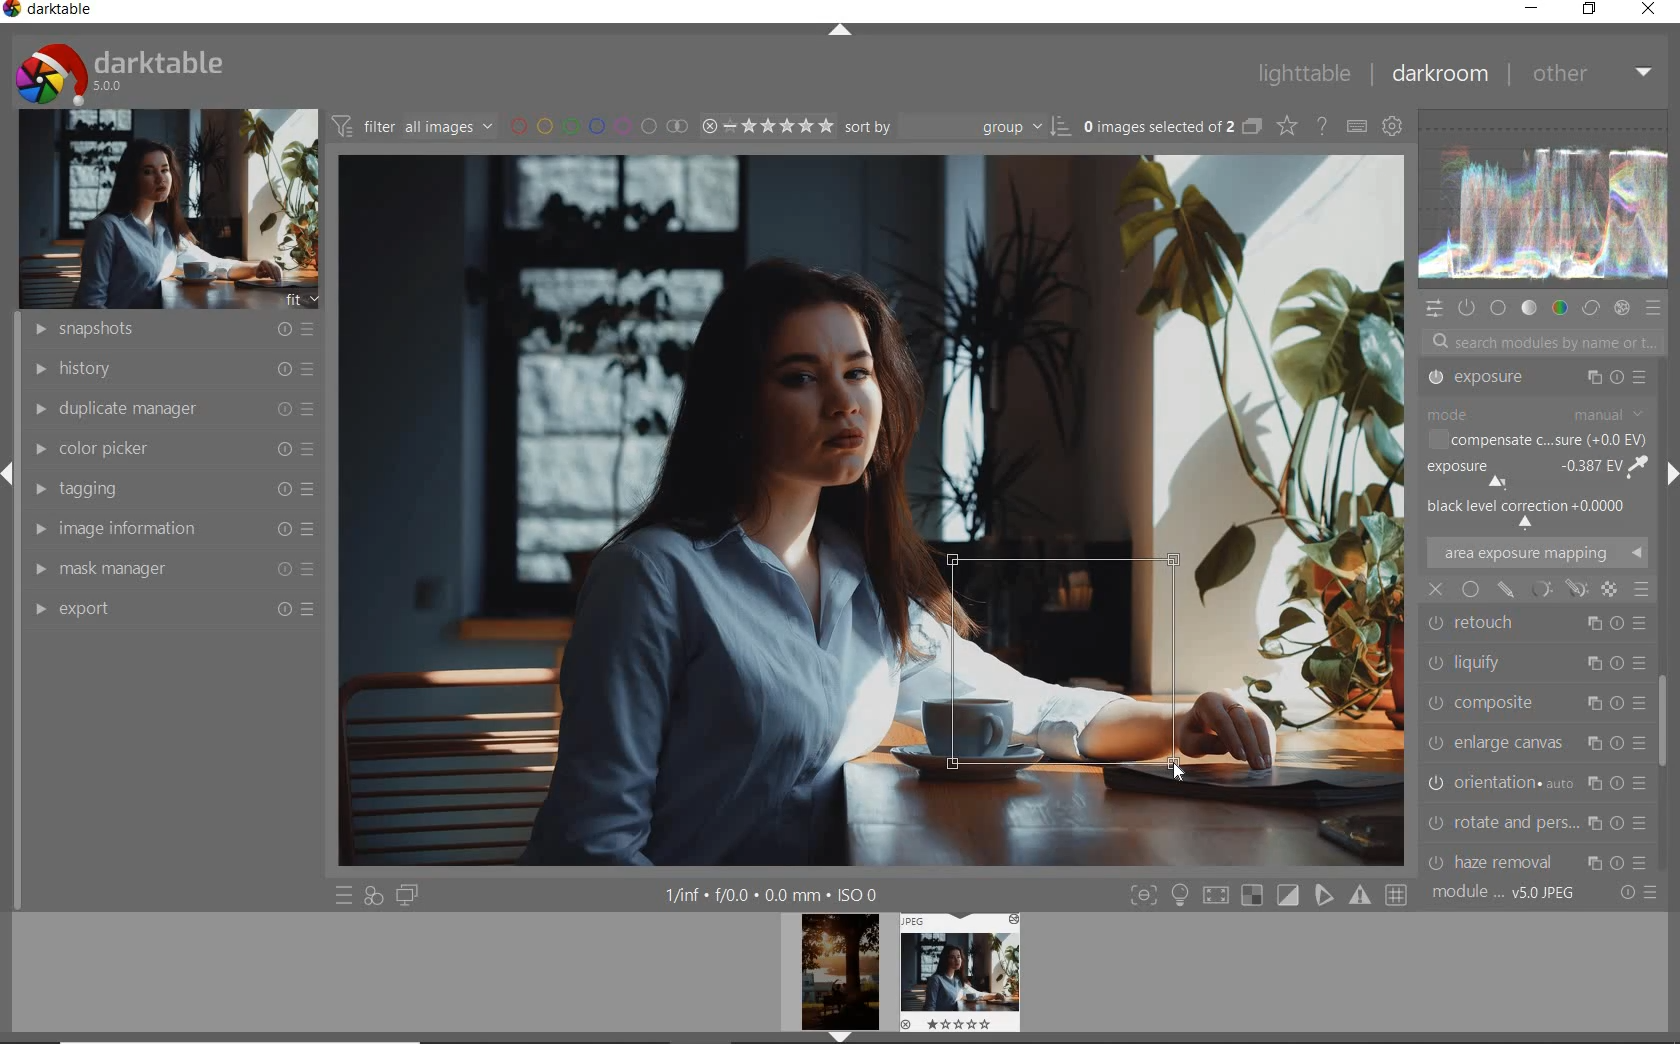 Image resolution: width=1680 pixels, height=1044 pixels. I want to click on QUICK ACCESS PANEL, so click(1433, 309).